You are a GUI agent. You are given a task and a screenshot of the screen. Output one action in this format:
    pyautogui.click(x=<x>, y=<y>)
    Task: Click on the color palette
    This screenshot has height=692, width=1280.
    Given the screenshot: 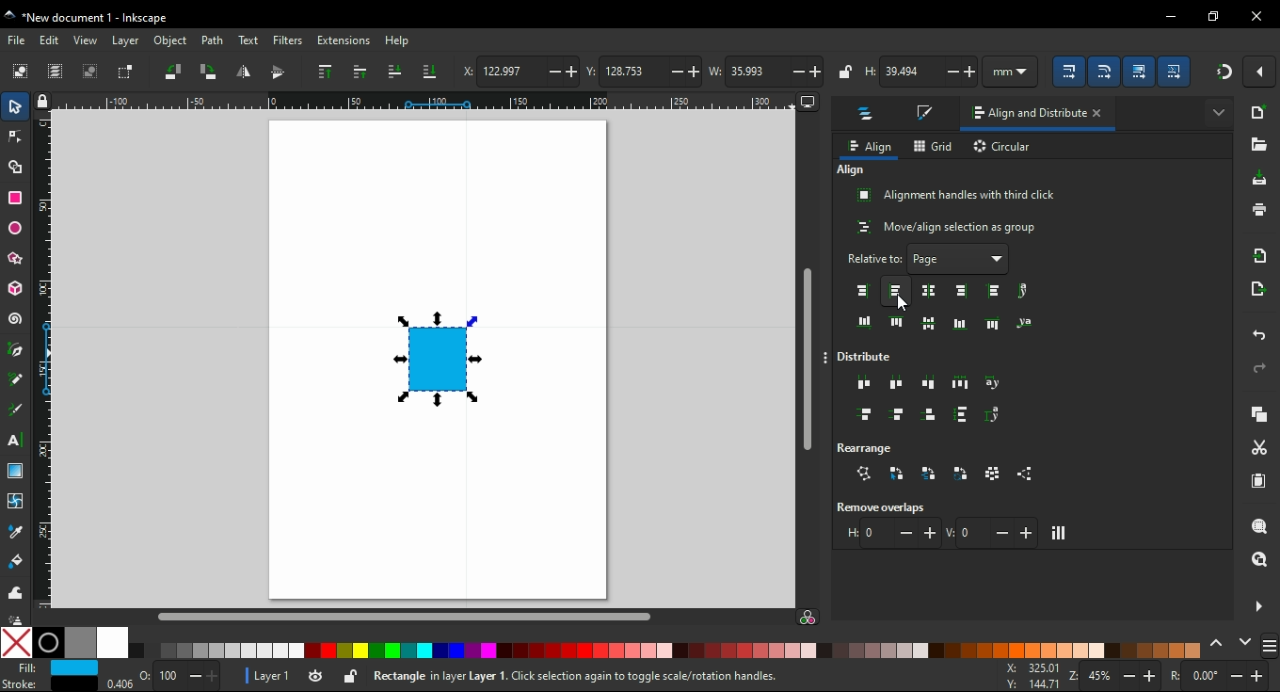 What is the action you would take?
    pyautogui.click(x=668, y=651)
    